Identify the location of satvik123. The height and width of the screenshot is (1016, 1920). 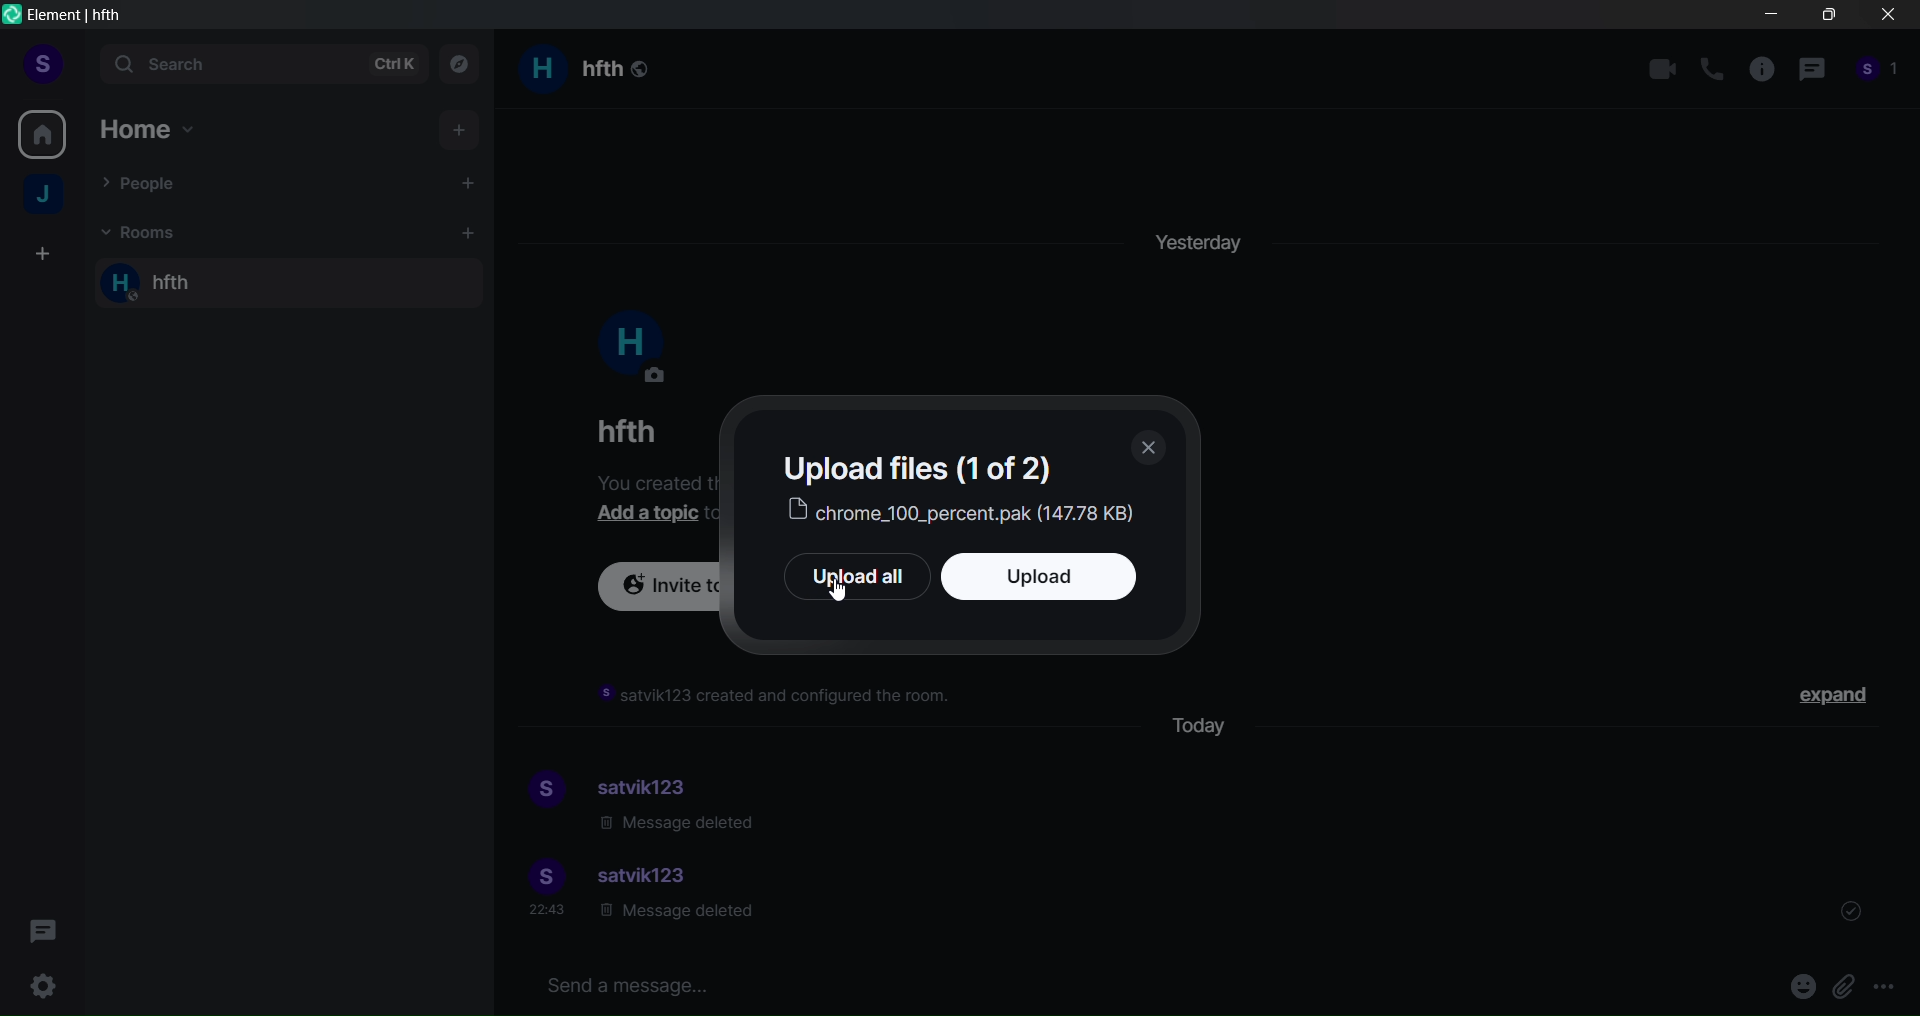
(647, 878).